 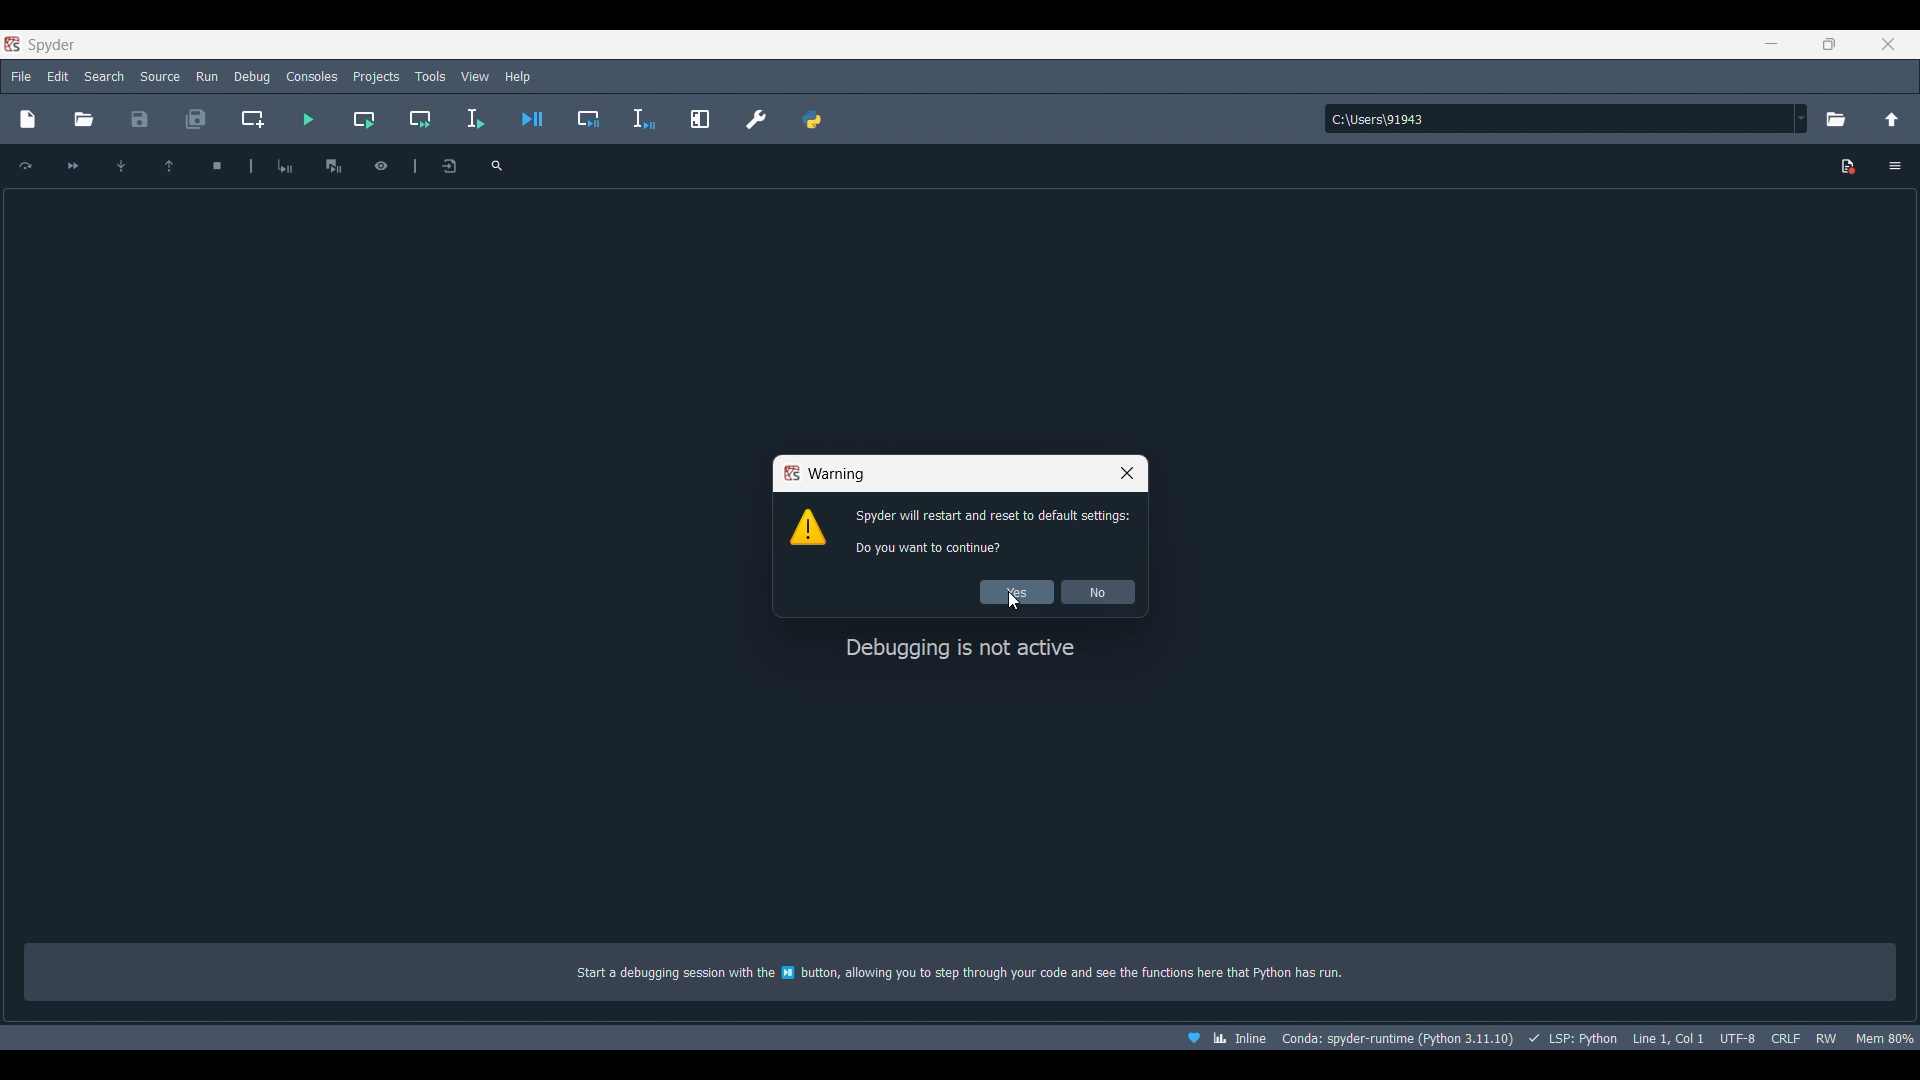 What do you see at coordinates (1784, 1038) in the screenshot?
I see `crlf` at bounding box center [1784, 1038].